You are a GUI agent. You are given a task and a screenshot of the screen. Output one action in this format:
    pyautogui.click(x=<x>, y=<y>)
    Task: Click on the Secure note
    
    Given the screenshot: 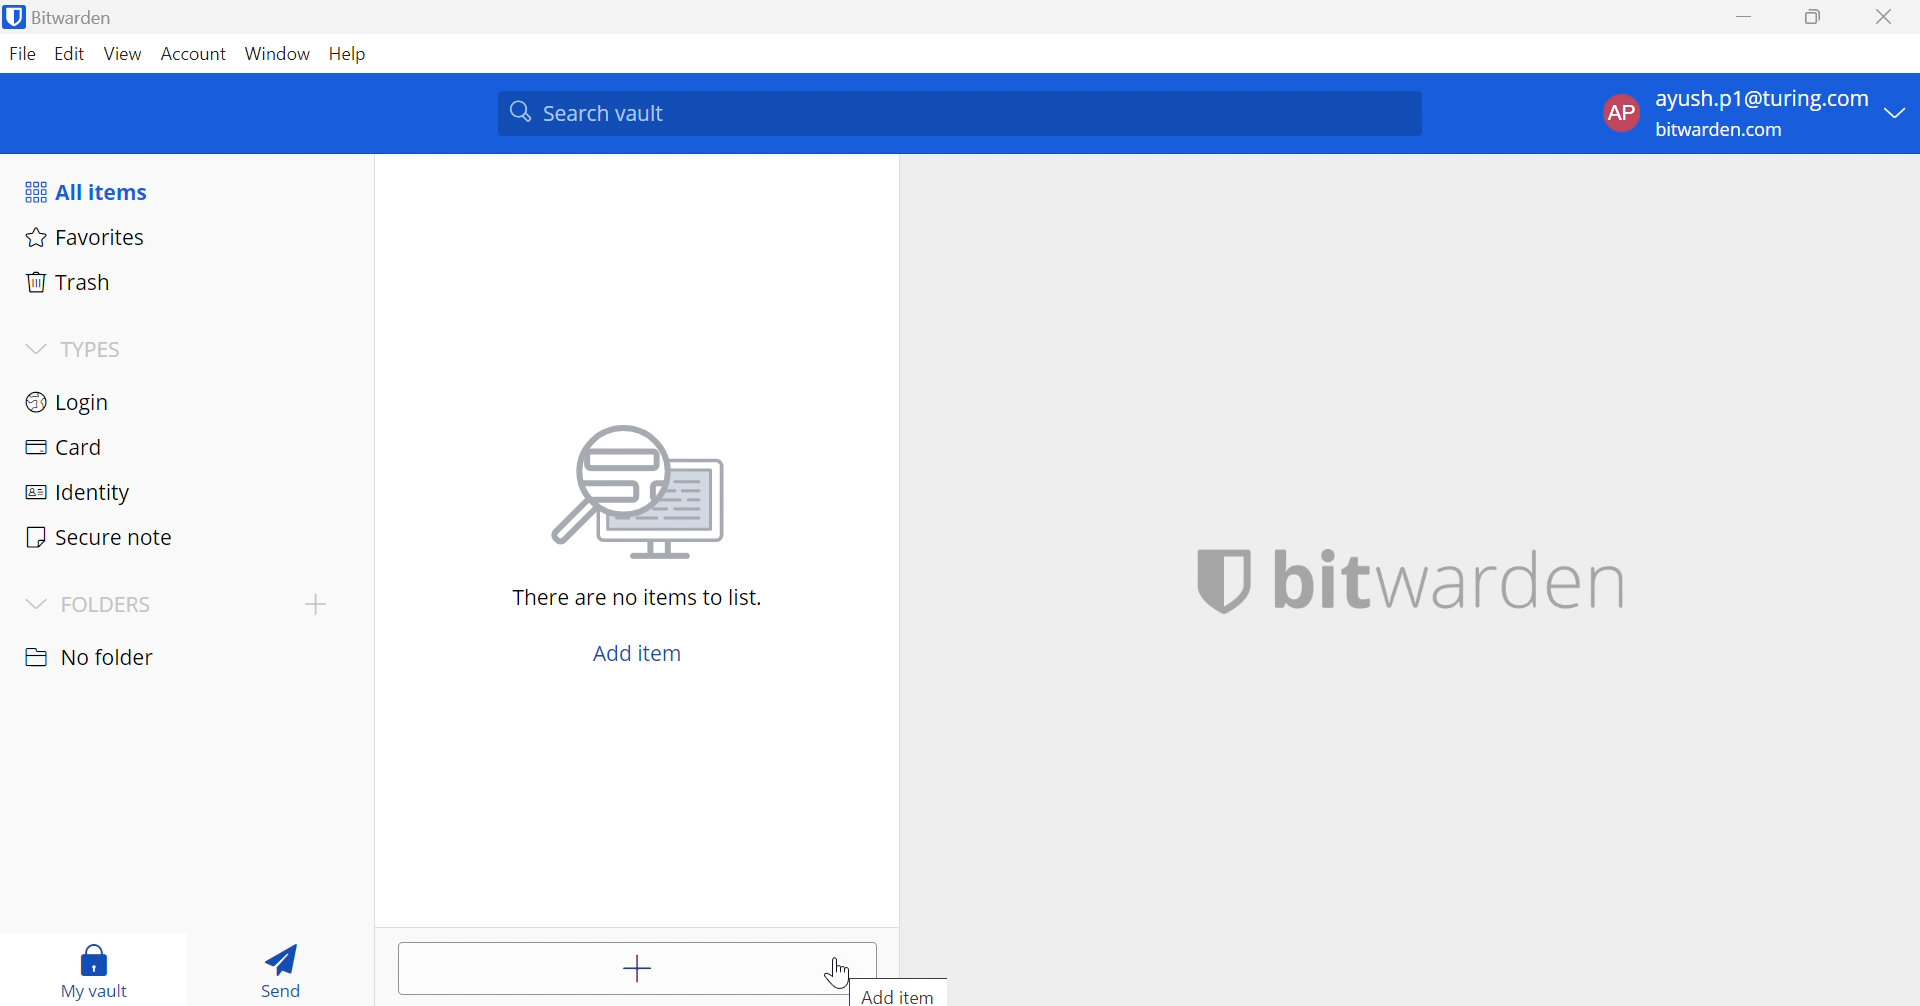 What is the action you would take?
    pyautogui.click(x=181, y=533)
    